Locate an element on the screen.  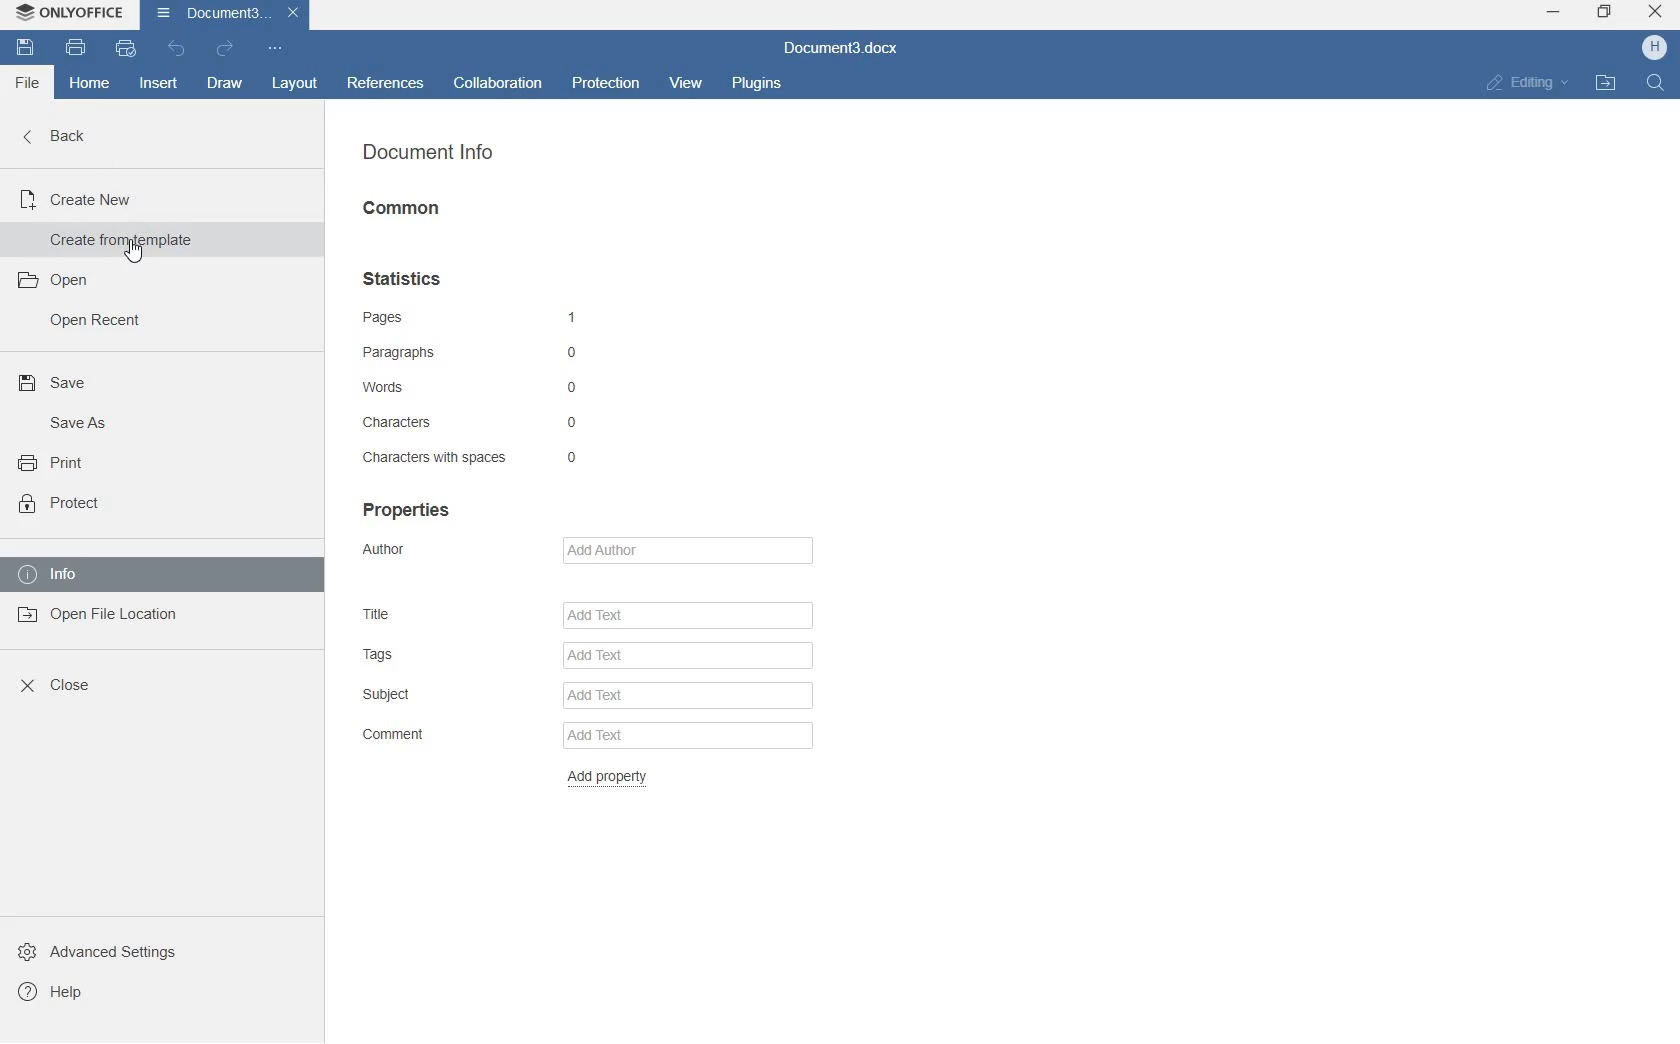
close is located at coordinates (59, 683).